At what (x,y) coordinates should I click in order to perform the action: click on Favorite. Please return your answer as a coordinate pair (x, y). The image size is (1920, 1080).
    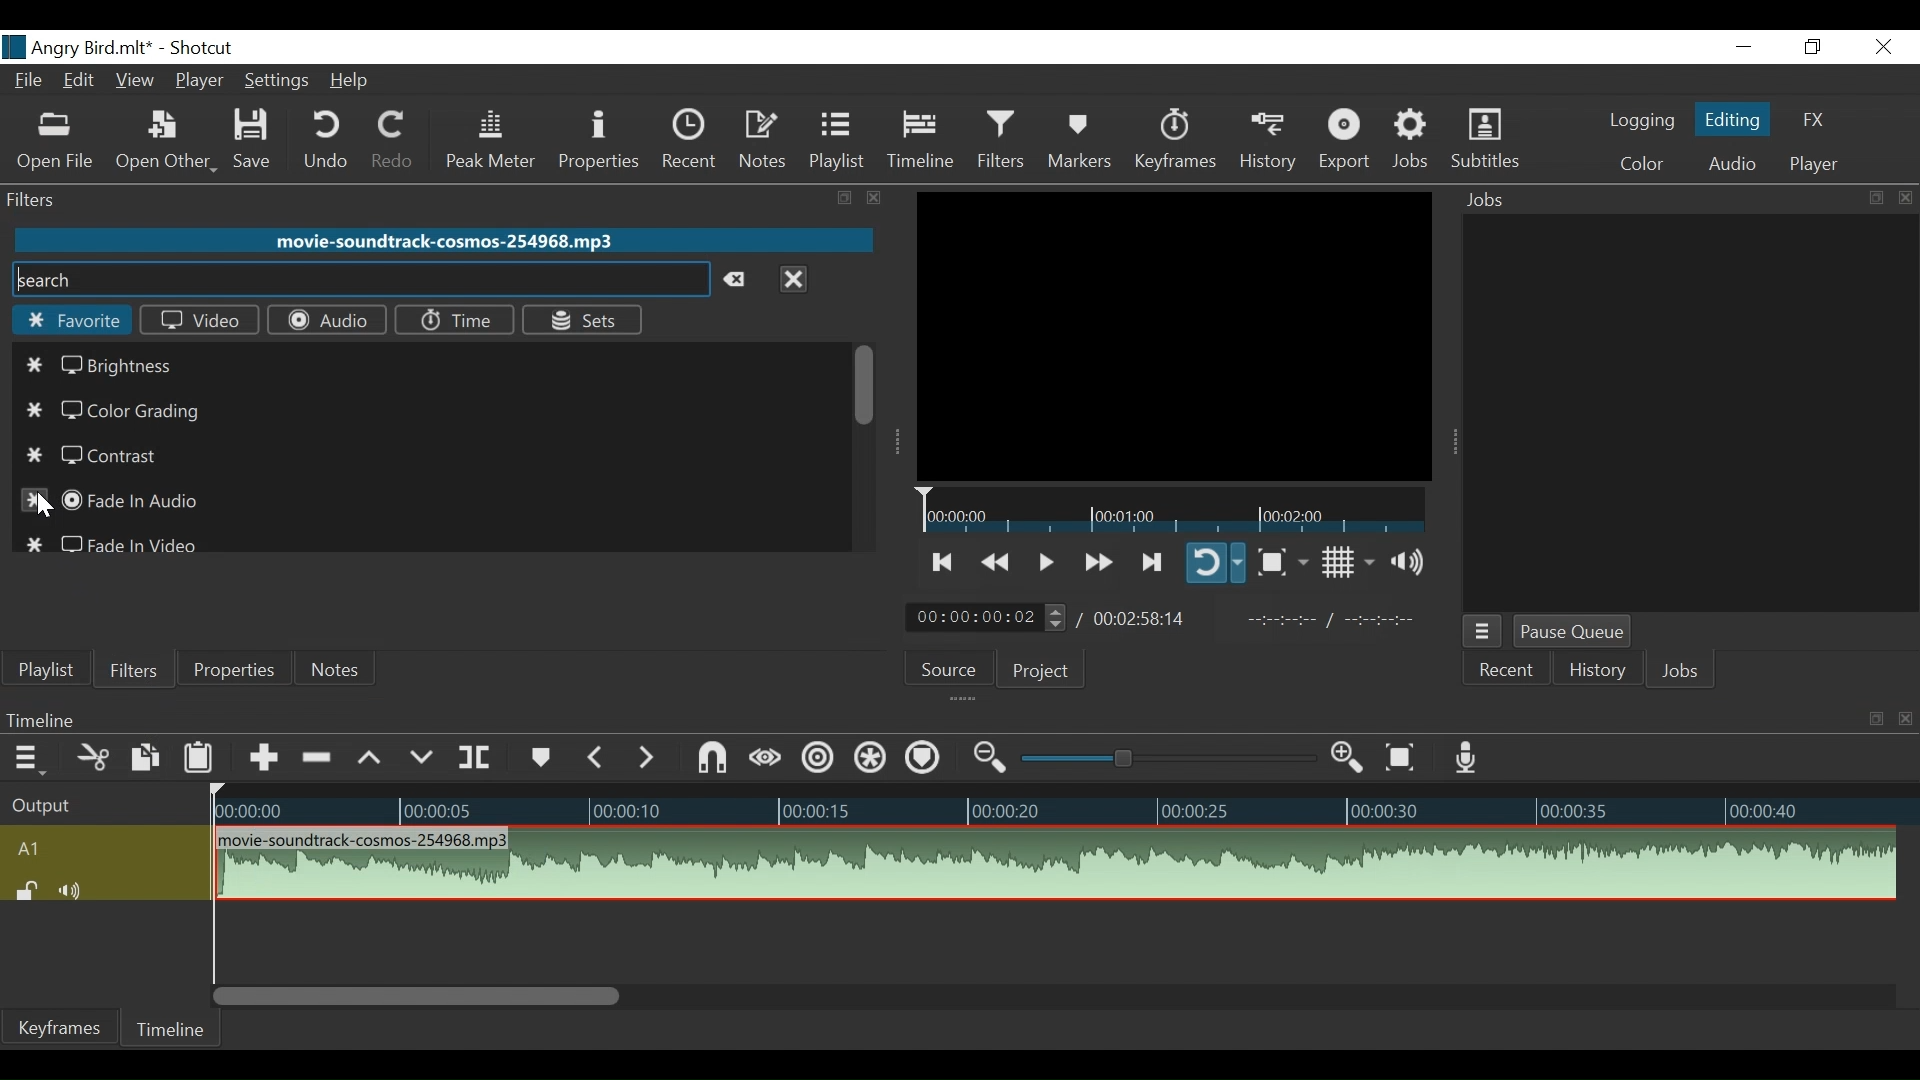
    Looking at the image, I should click on (70, 323).